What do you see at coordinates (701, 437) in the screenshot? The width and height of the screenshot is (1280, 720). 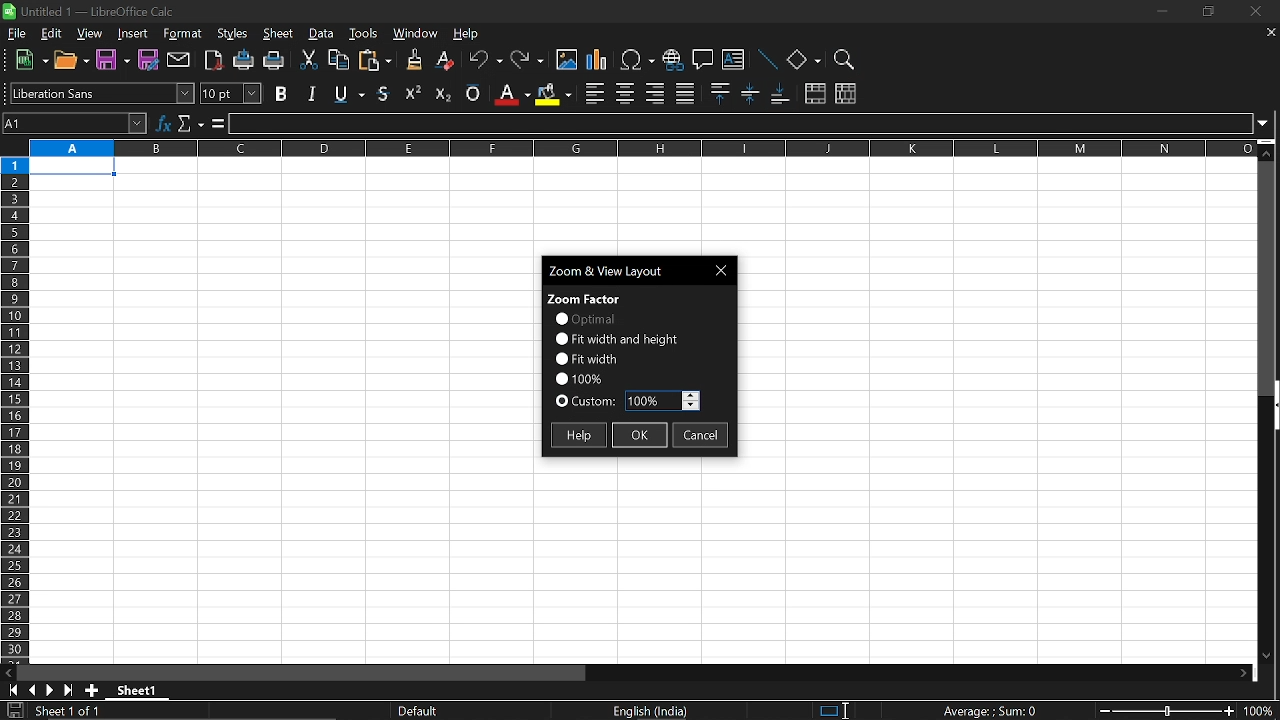 I see `cancel` at bounding box center [701, 437].